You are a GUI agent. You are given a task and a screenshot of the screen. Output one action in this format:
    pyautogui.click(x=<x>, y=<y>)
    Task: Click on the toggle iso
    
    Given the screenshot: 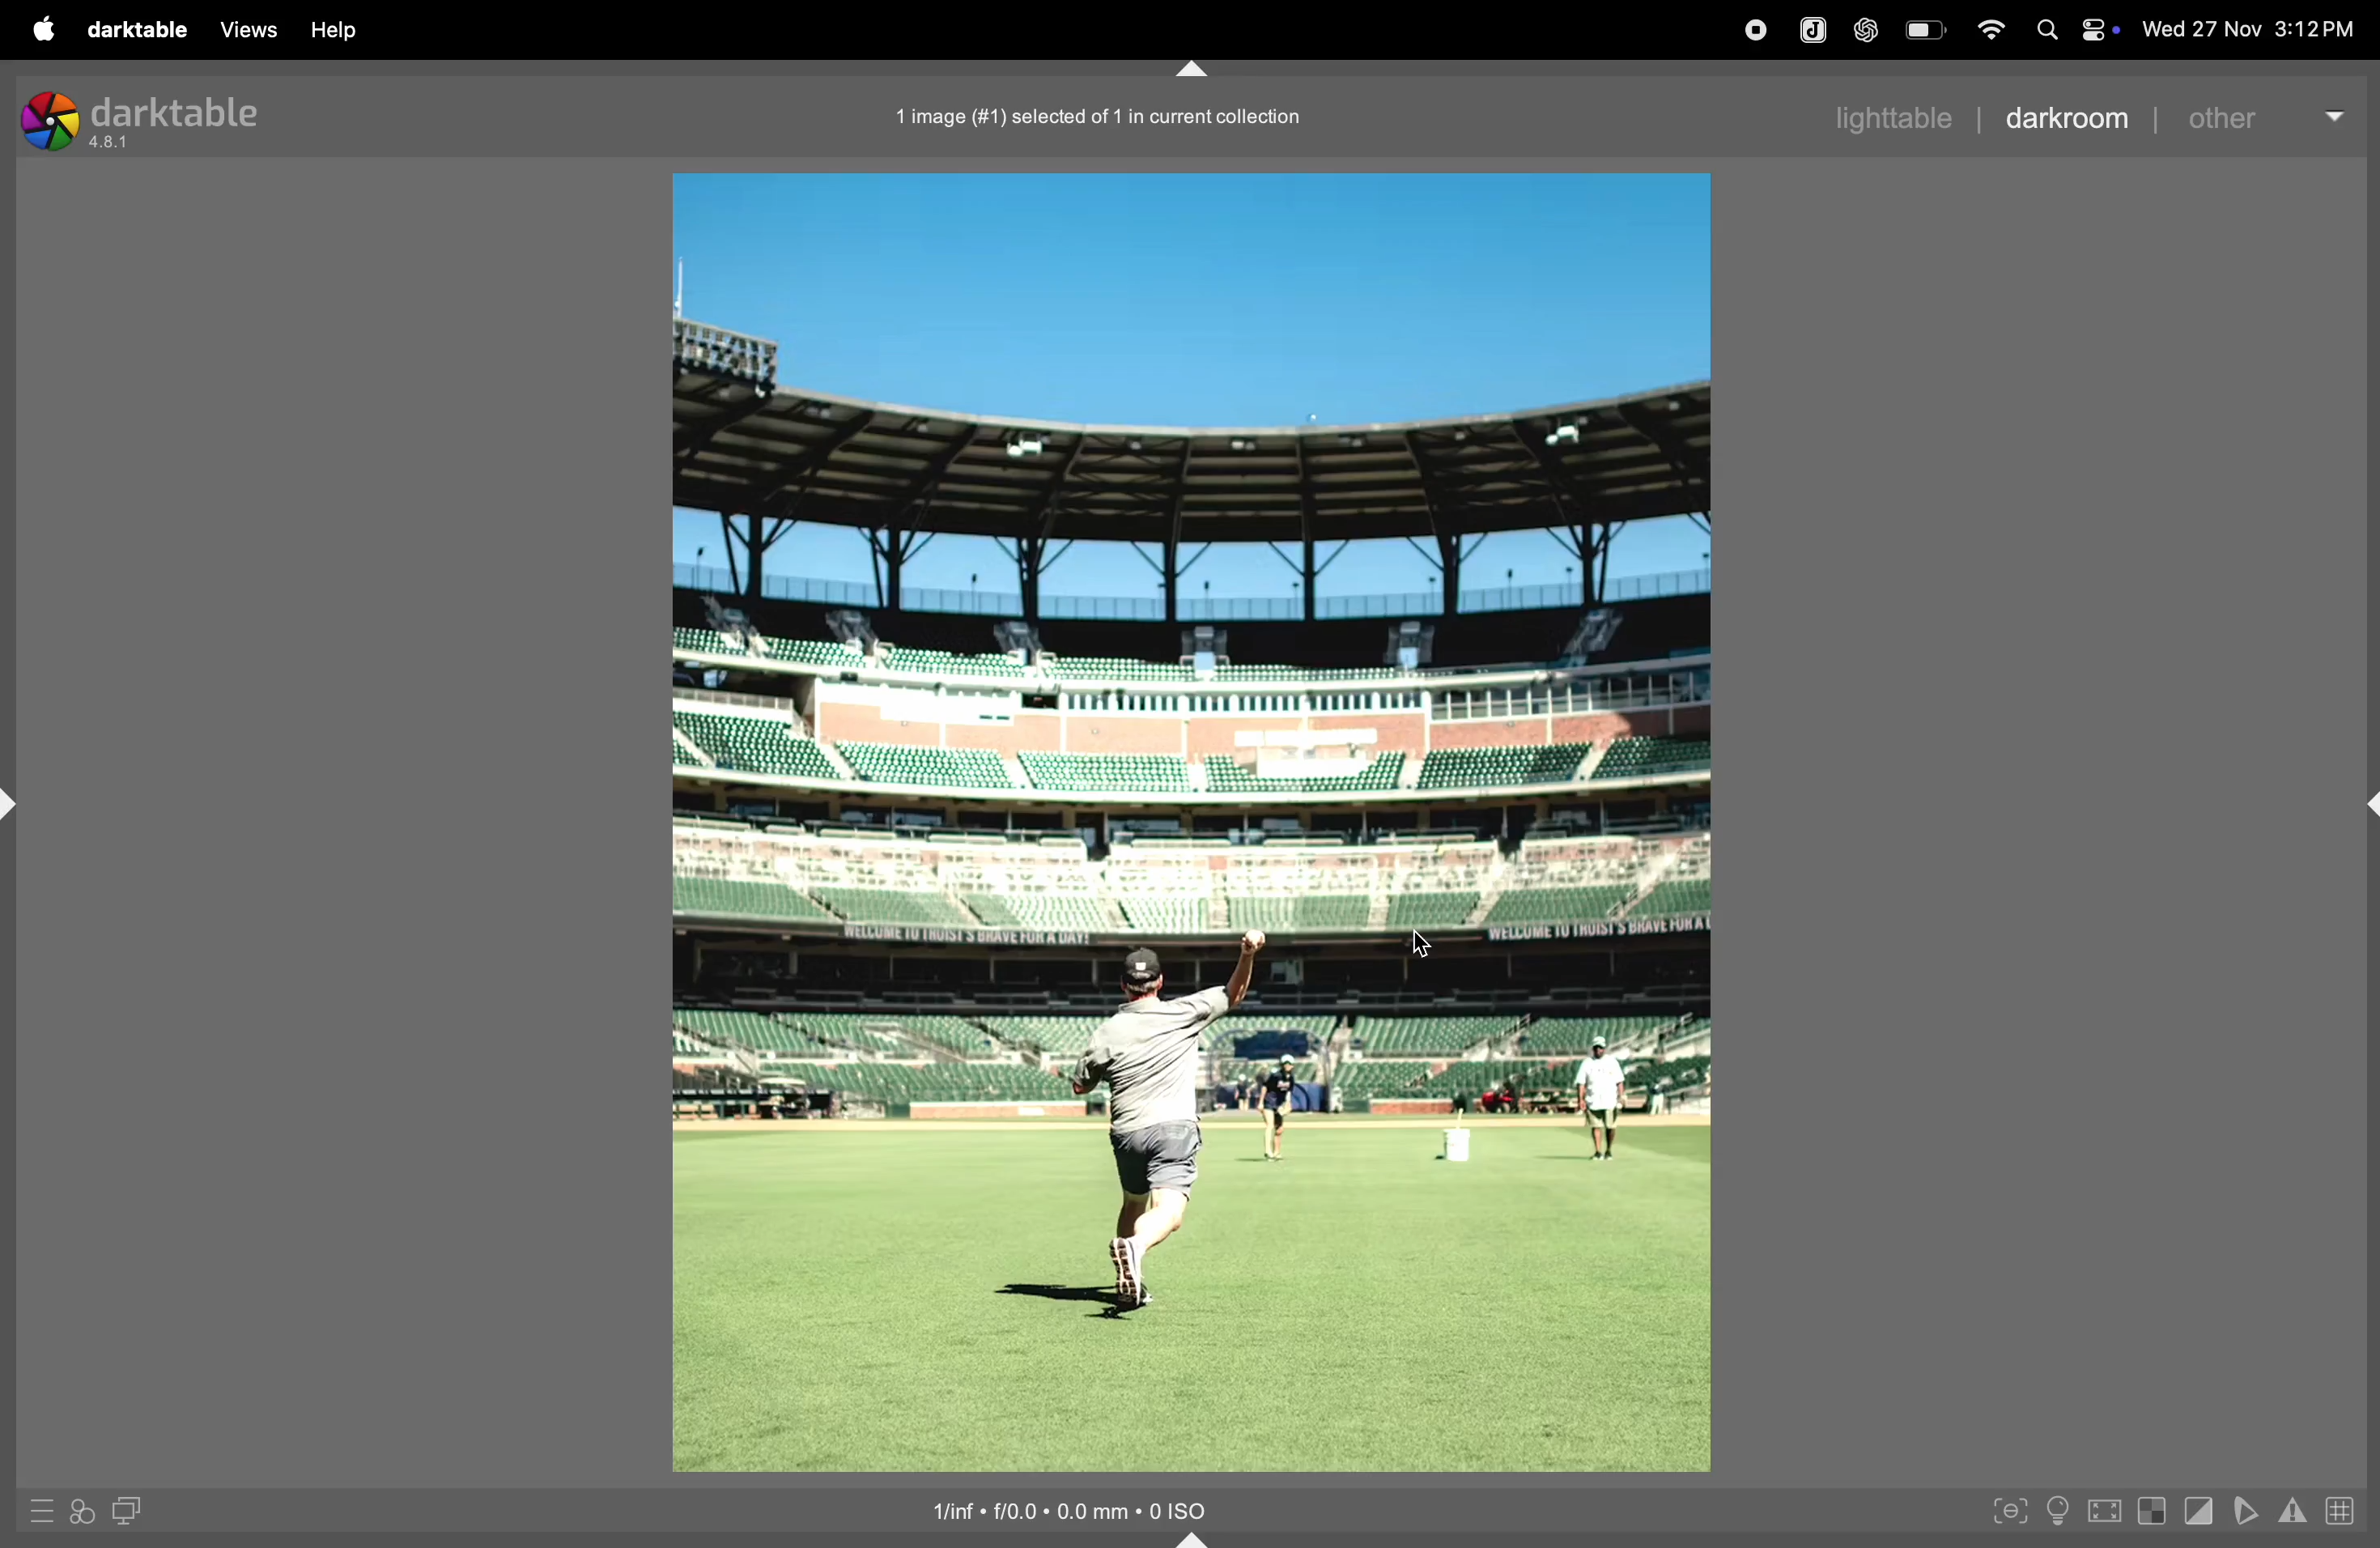 What is the action you would take?
    pyautogui.click(x=2058, y=1509)
    